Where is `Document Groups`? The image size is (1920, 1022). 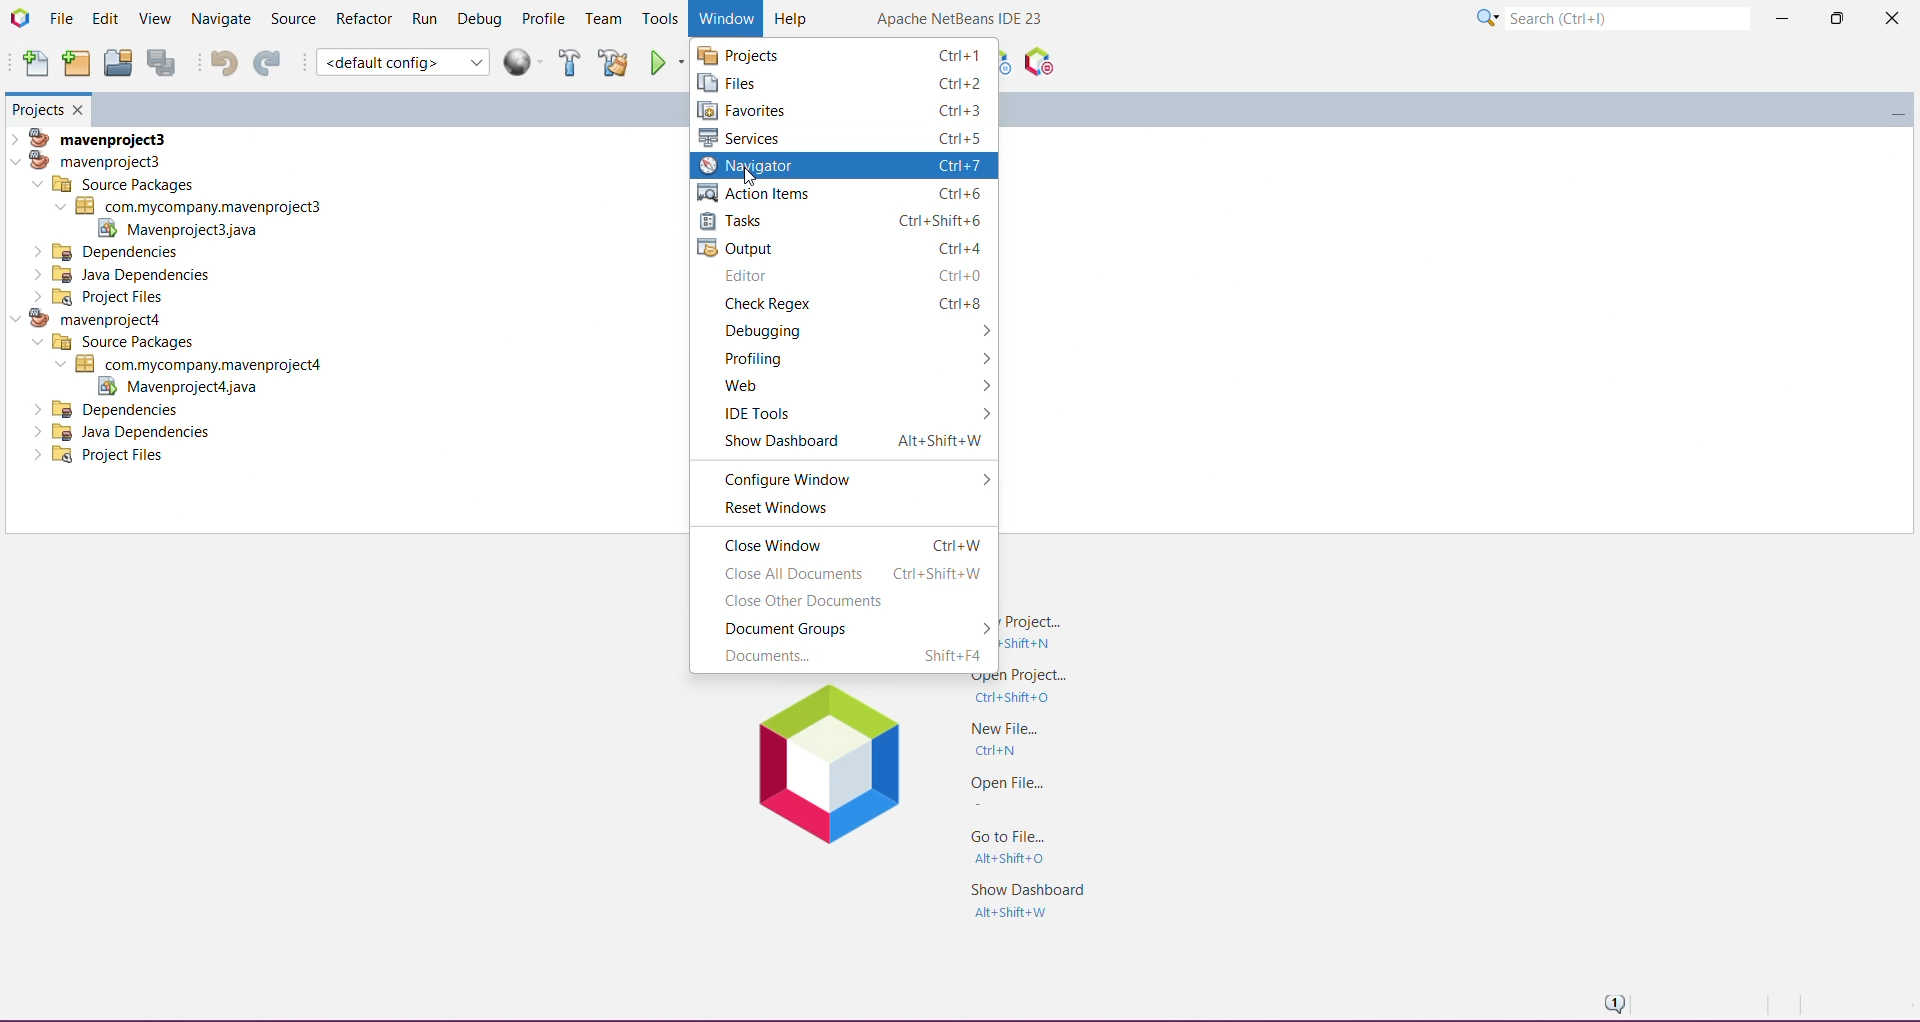 Document Groups is located at coordinates (849, 629).